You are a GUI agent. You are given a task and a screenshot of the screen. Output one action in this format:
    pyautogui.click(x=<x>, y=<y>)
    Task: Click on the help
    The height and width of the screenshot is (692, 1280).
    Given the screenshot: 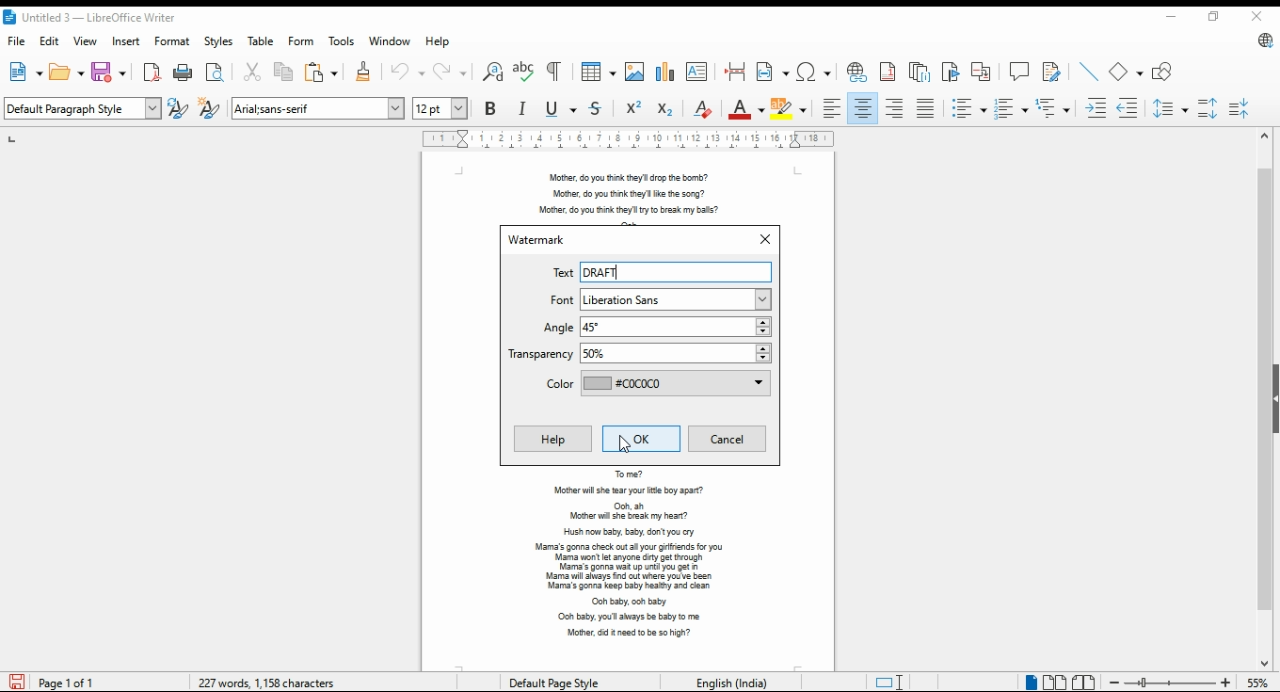 What is the action you would take?
    pyautogui.click(x=553, y=440)
    